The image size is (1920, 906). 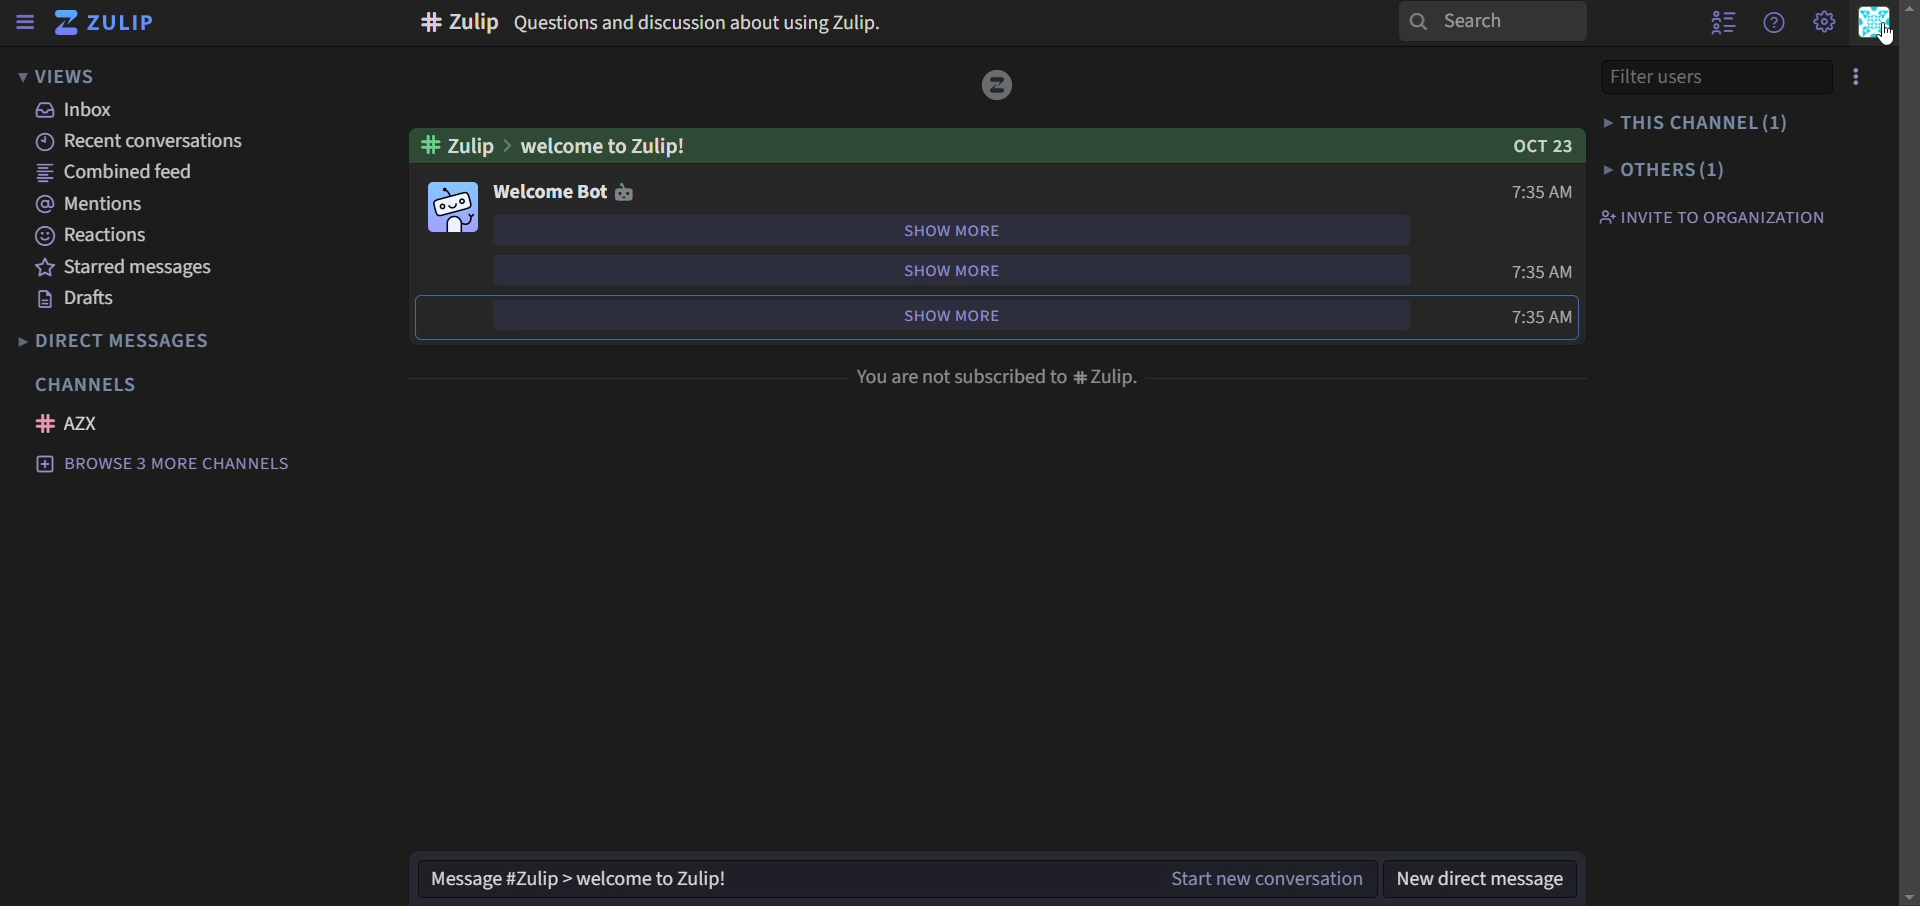 I want to click on Question and discussion about using Zulip., so click(x=652, y=23).